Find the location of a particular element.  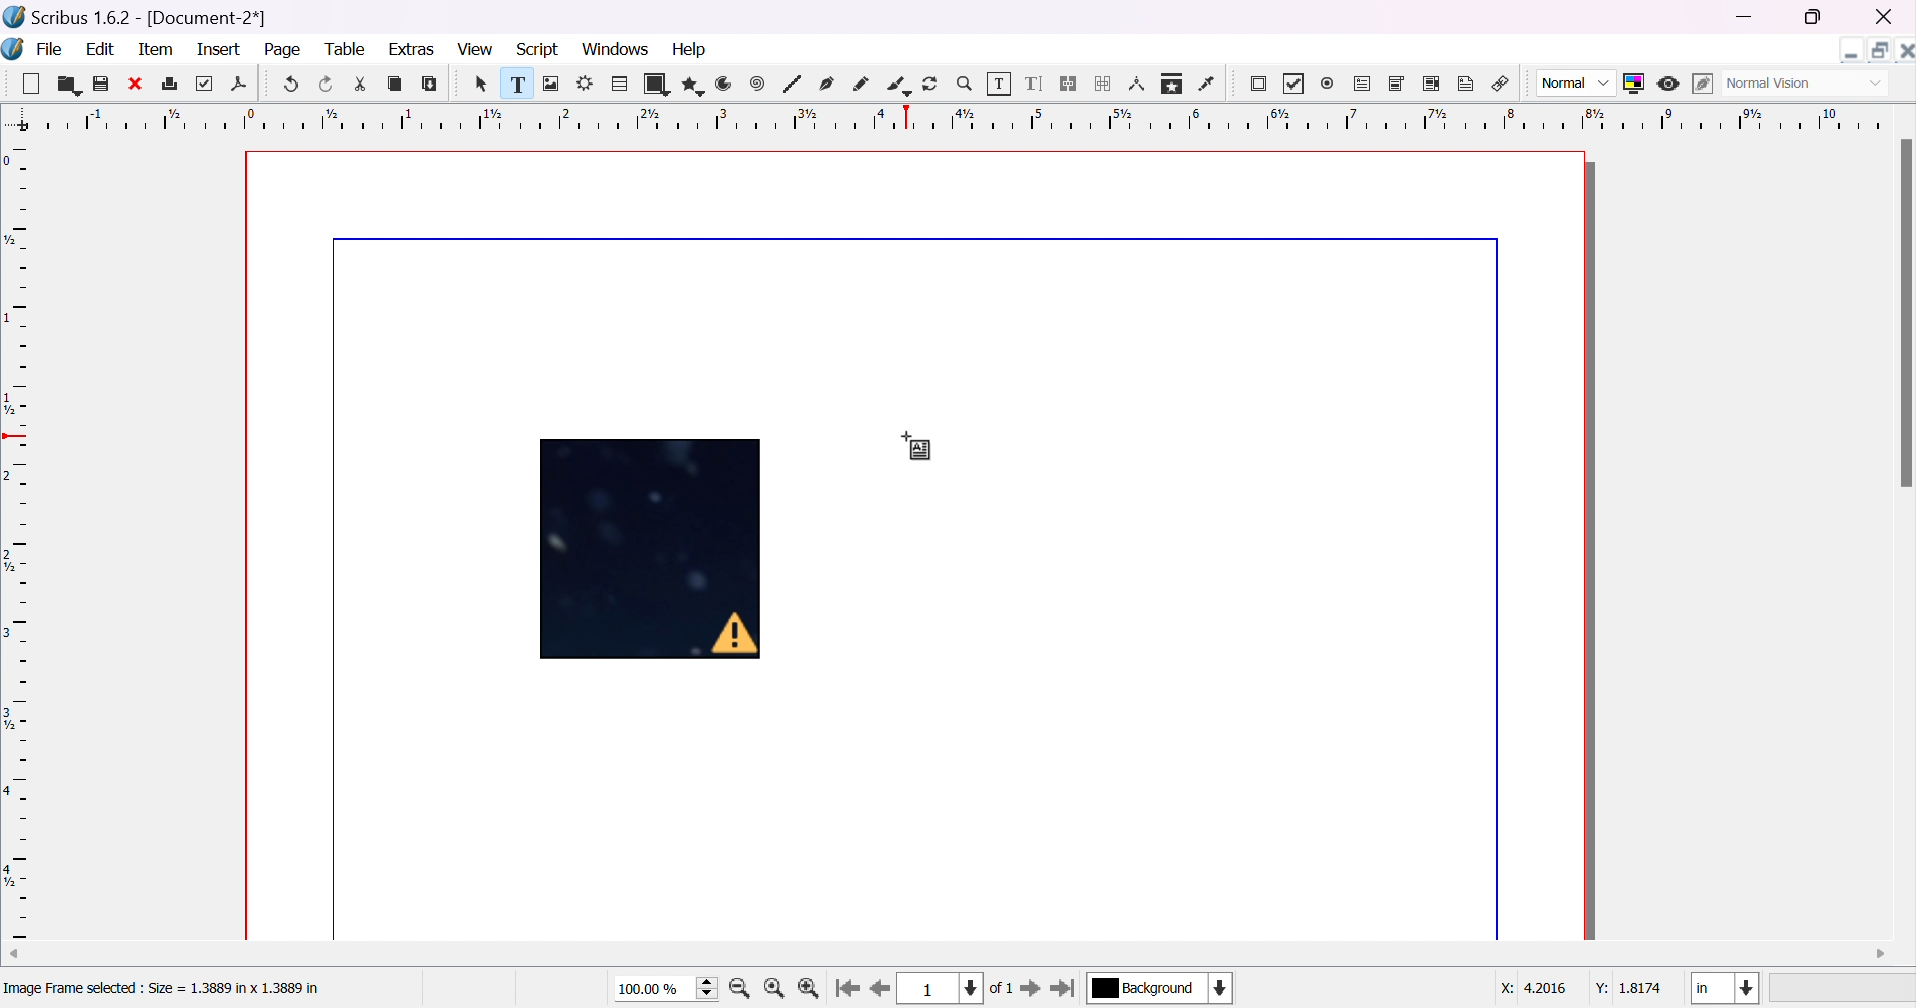

freehand line is located at coordinates (861, 84).